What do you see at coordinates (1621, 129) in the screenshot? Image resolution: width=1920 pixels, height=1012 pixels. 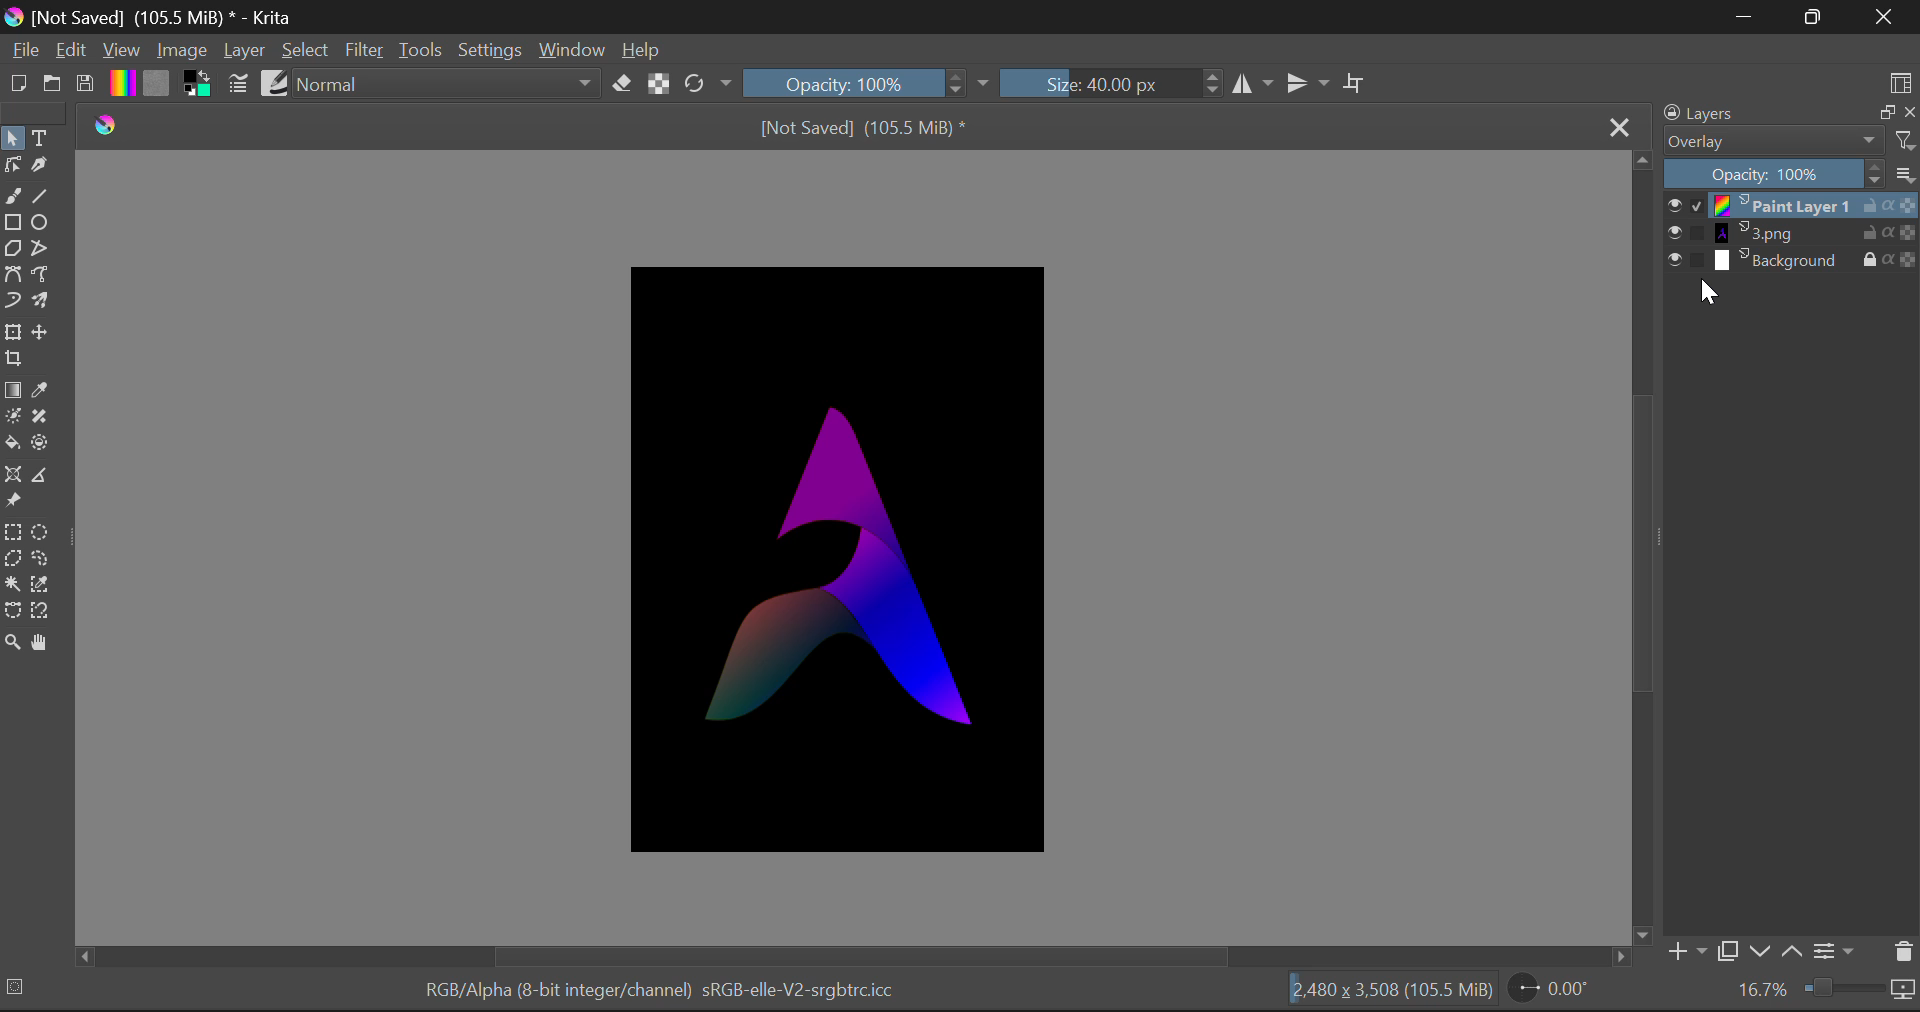 I see `Close` at bounding box center [1621, 129].